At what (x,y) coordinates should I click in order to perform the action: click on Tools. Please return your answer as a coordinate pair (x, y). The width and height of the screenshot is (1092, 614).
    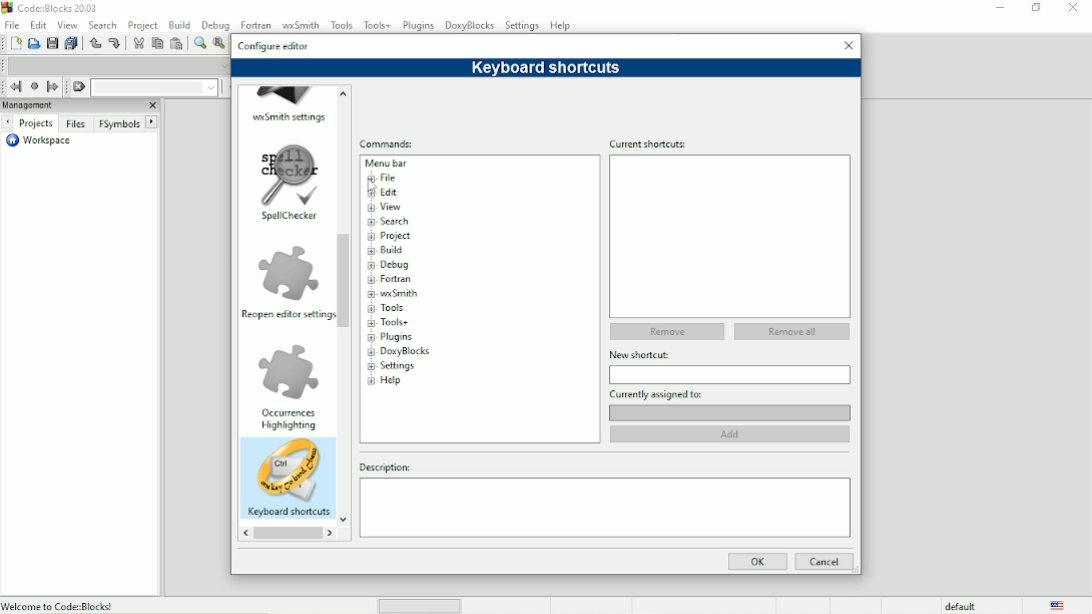
    Looking at the image, I should click on (341, 24).